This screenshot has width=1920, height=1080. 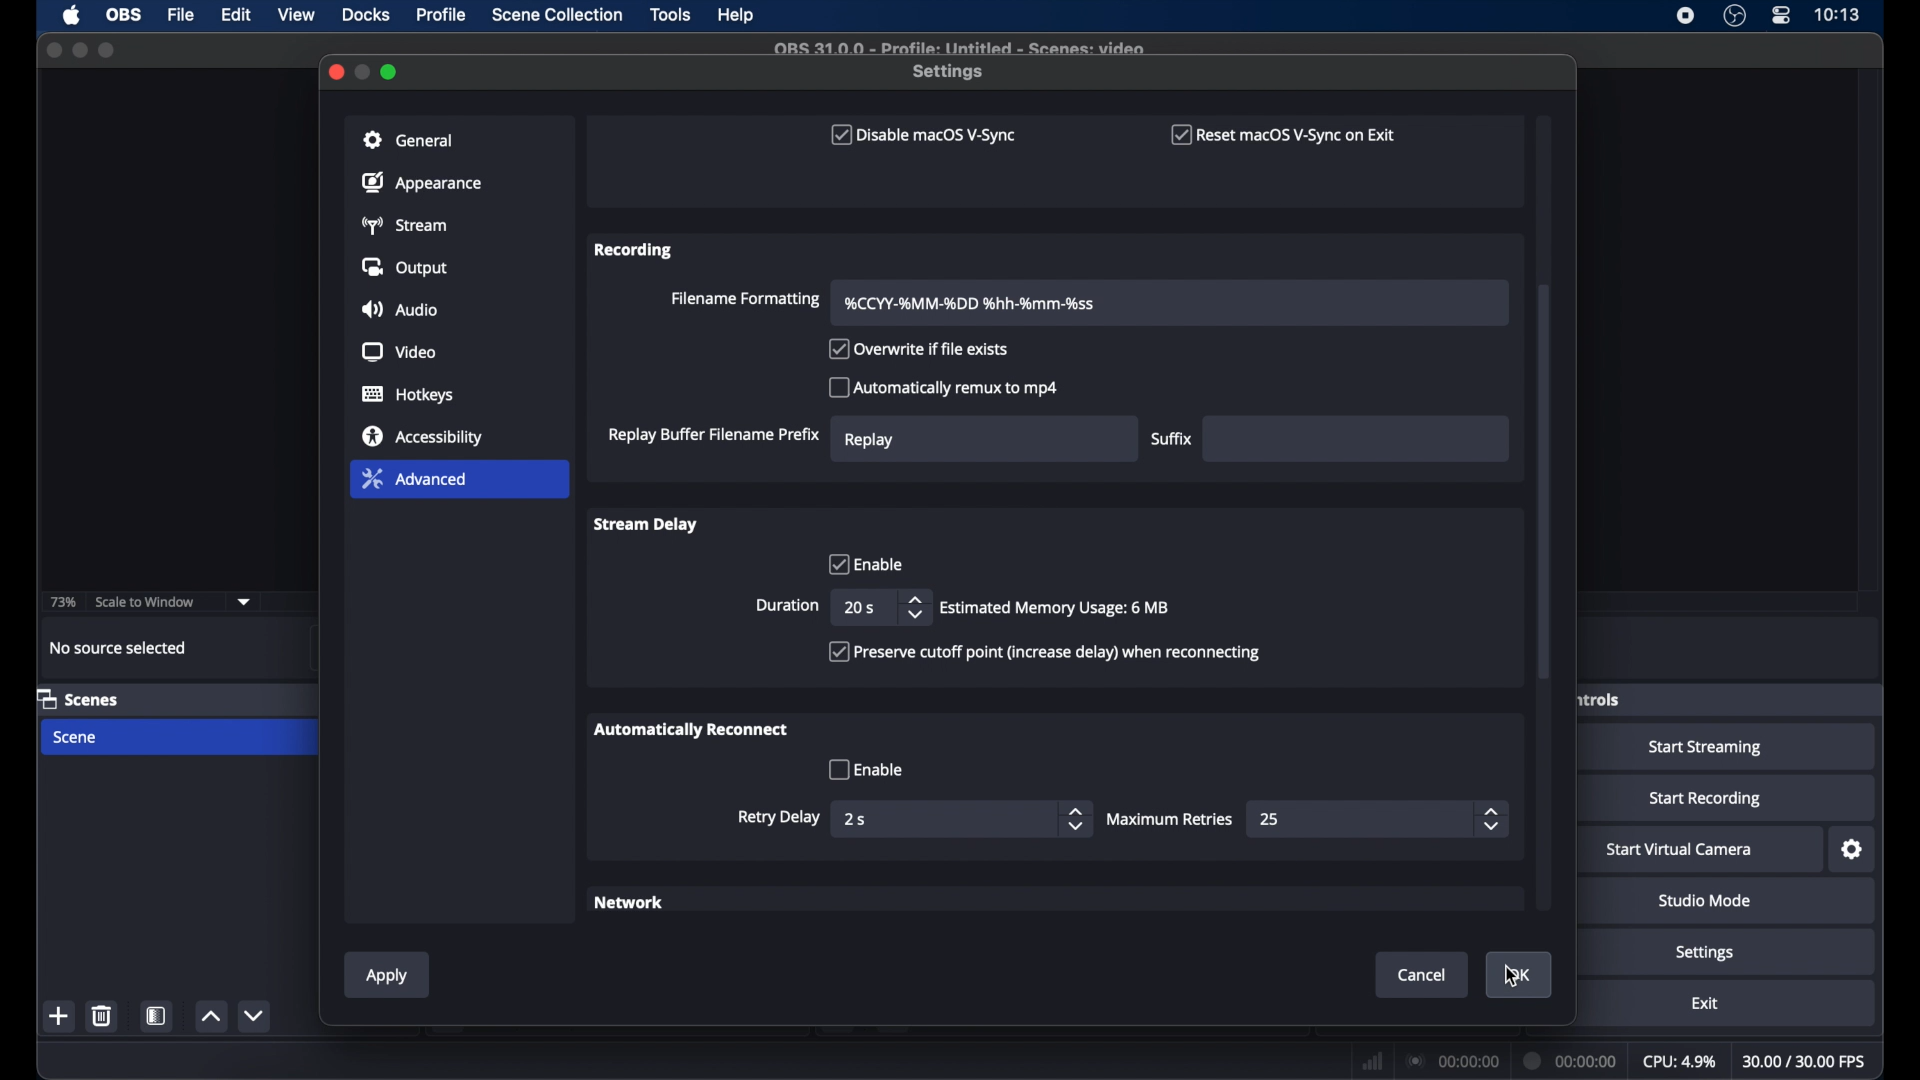 I want to click on close, so click(x=335, y=70).